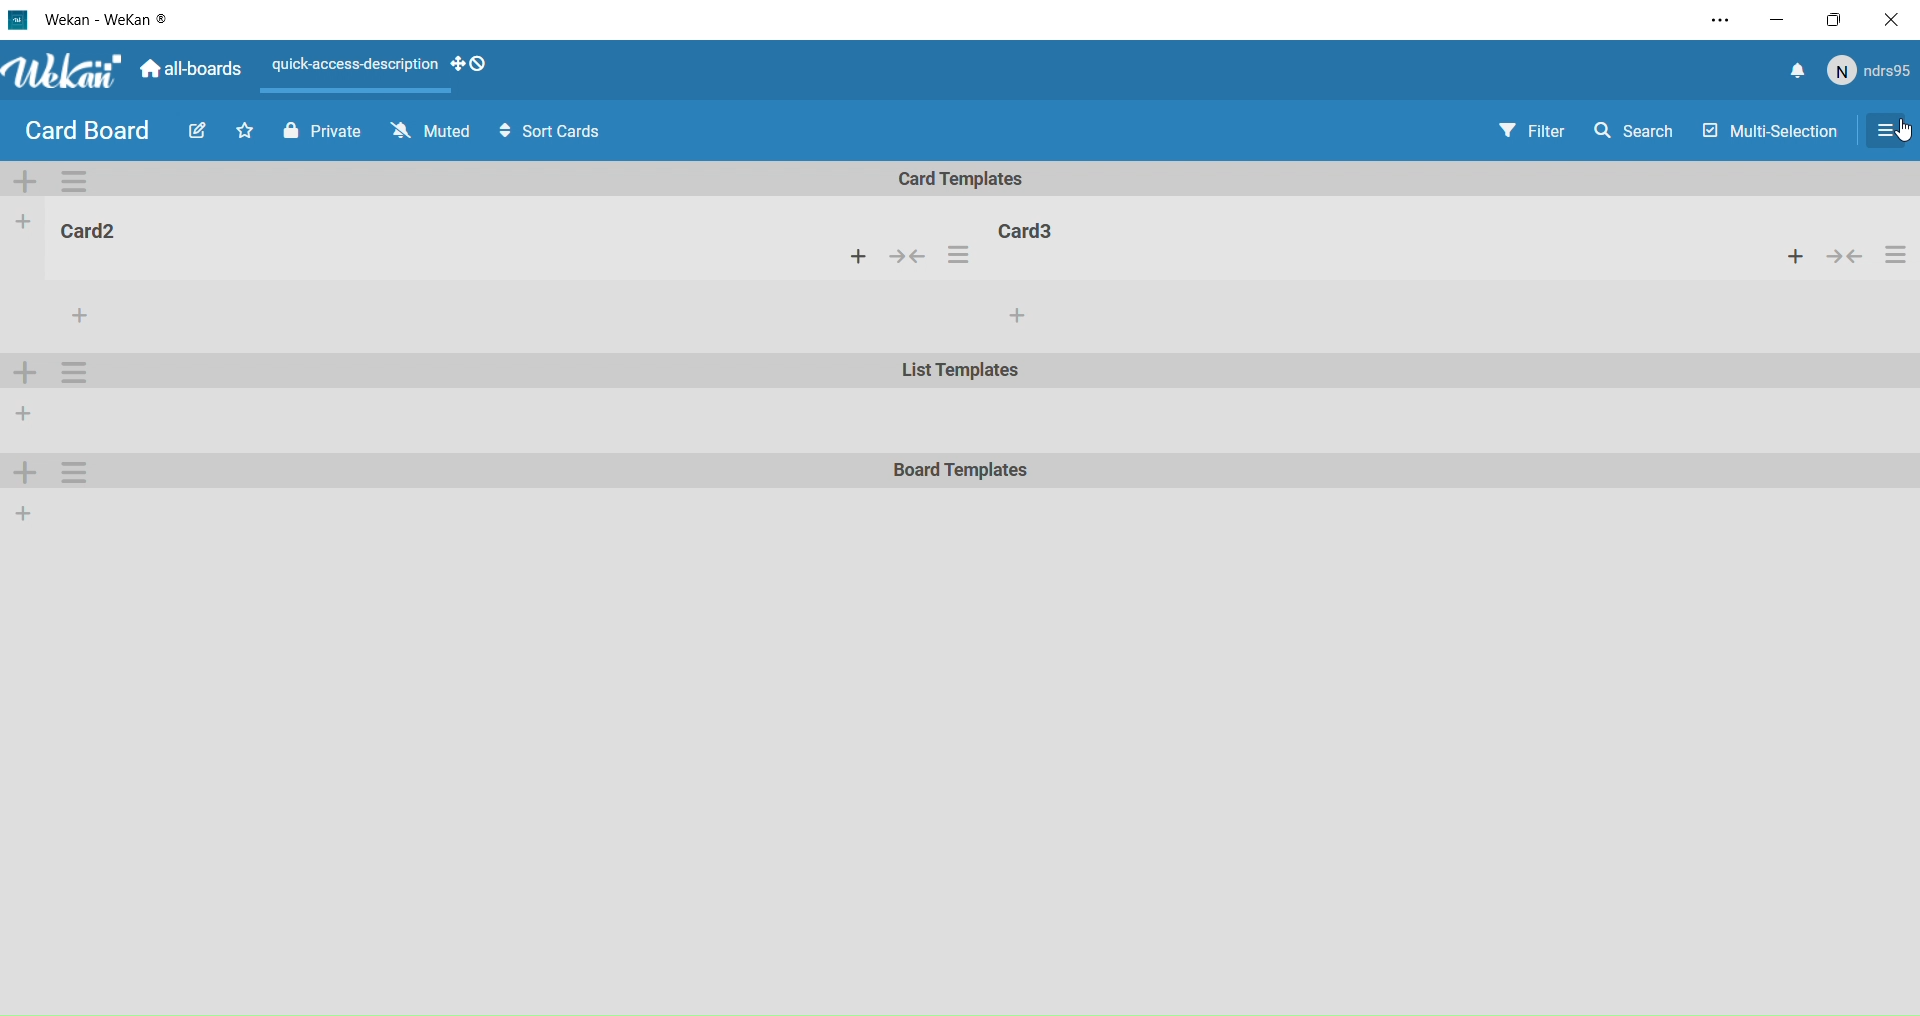  What do you see at coordinates (1845, 257) in the screenshot?
I see `Actions` at bounding box center [1845, 257].